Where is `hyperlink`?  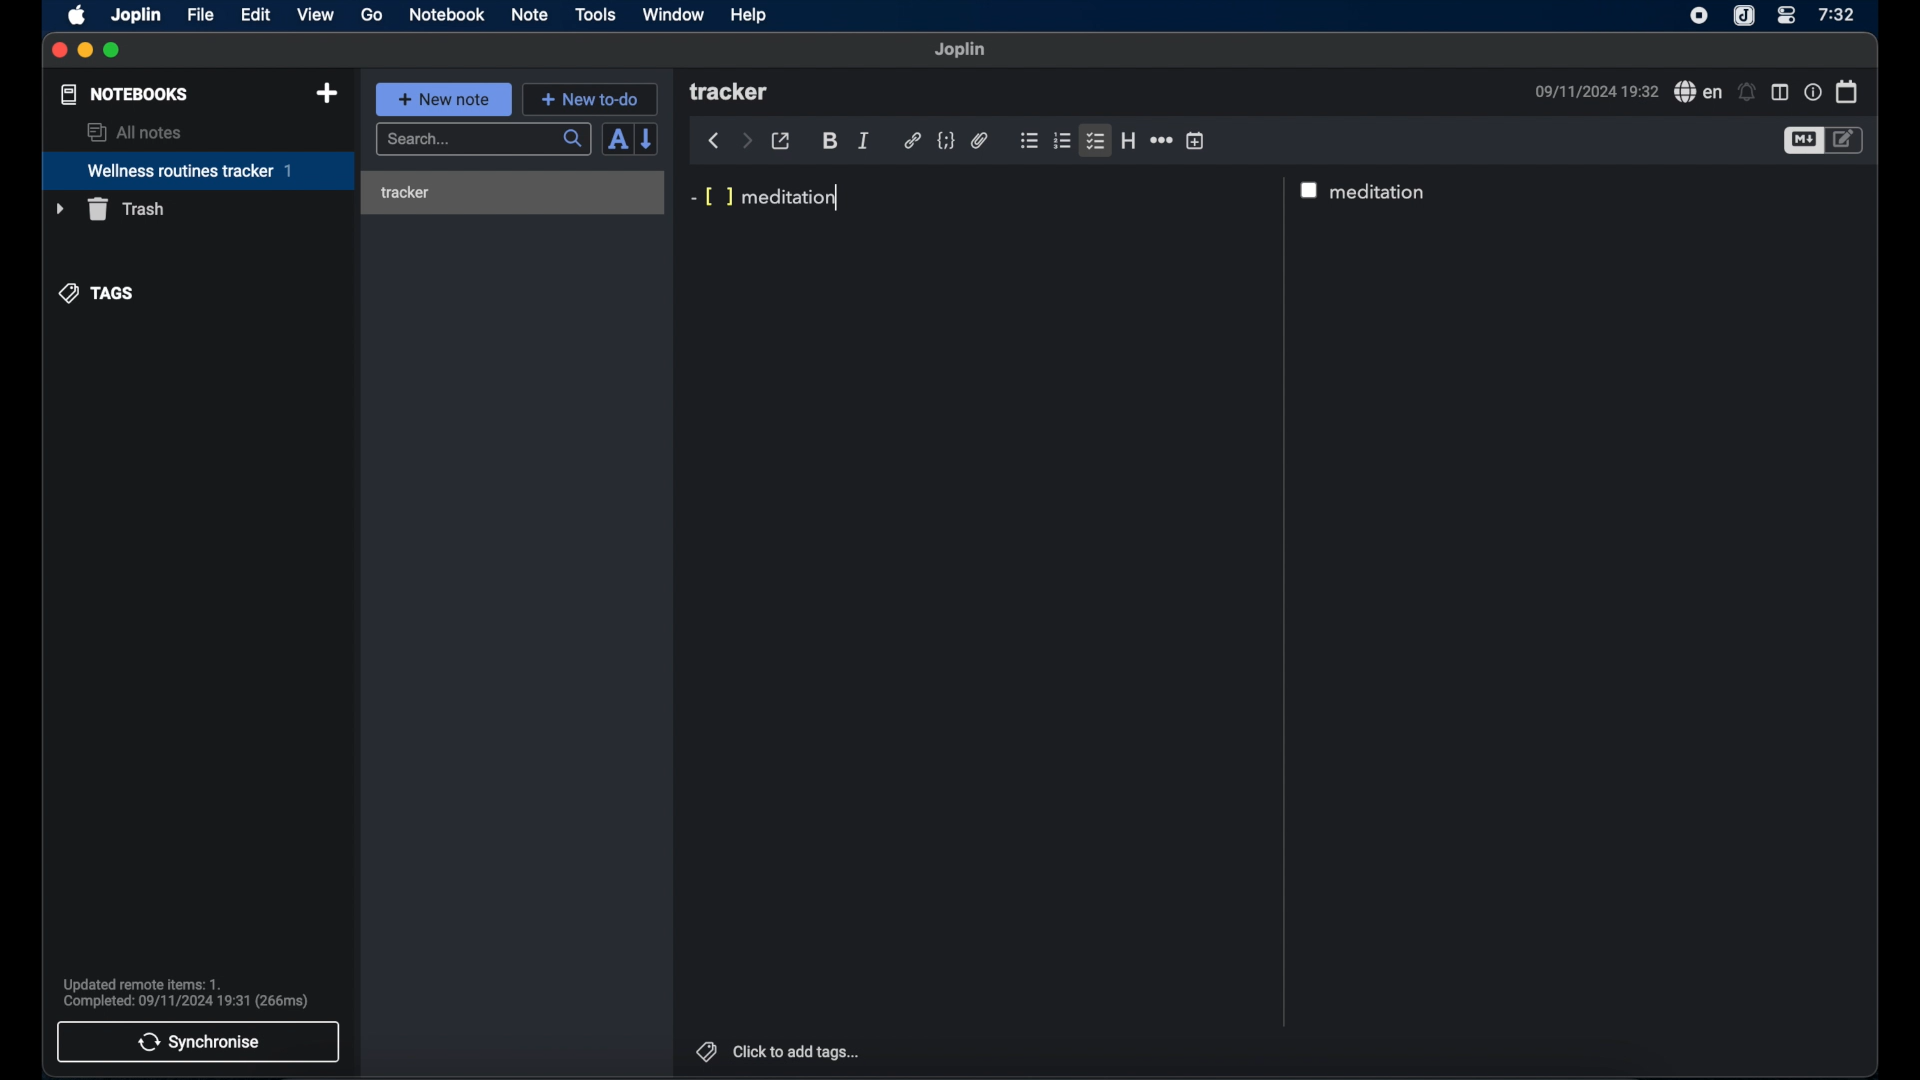 hyperlink is located at coordinates (912, 141).